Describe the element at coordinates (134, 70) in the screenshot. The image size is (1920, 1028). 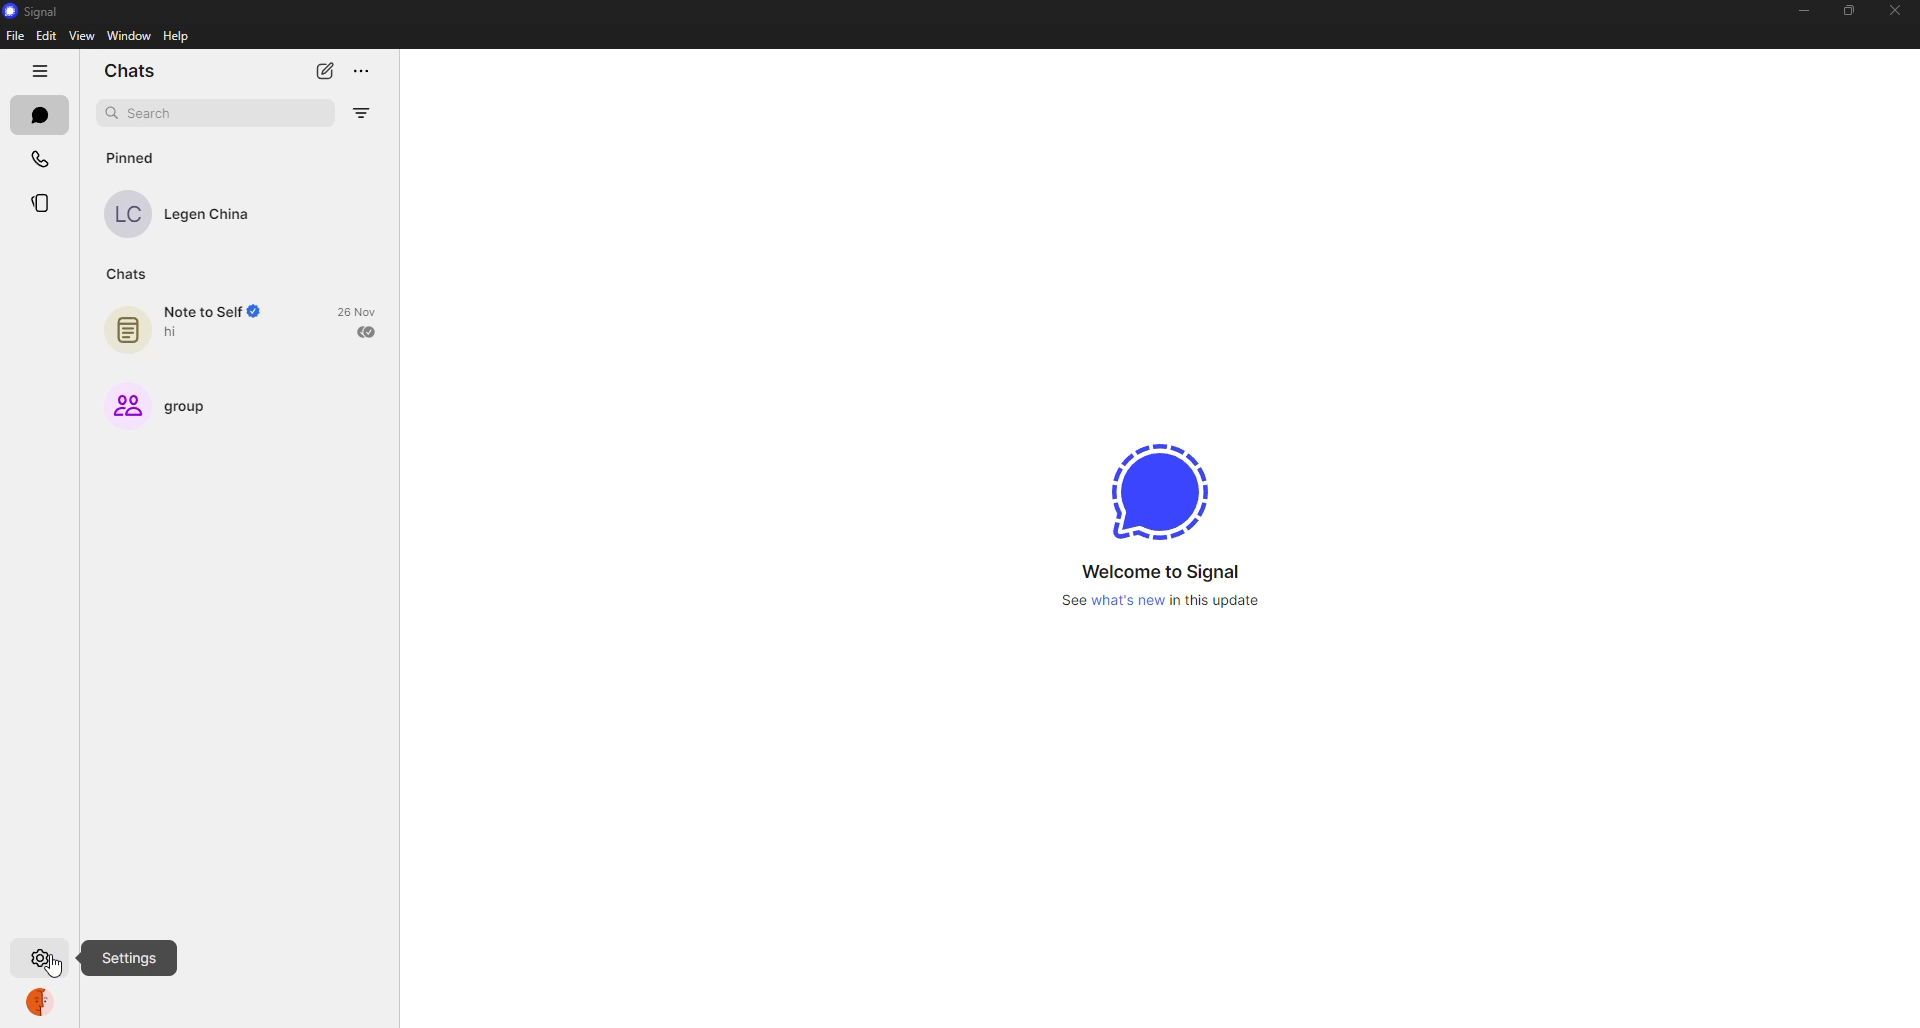
I see `chats` at that location.